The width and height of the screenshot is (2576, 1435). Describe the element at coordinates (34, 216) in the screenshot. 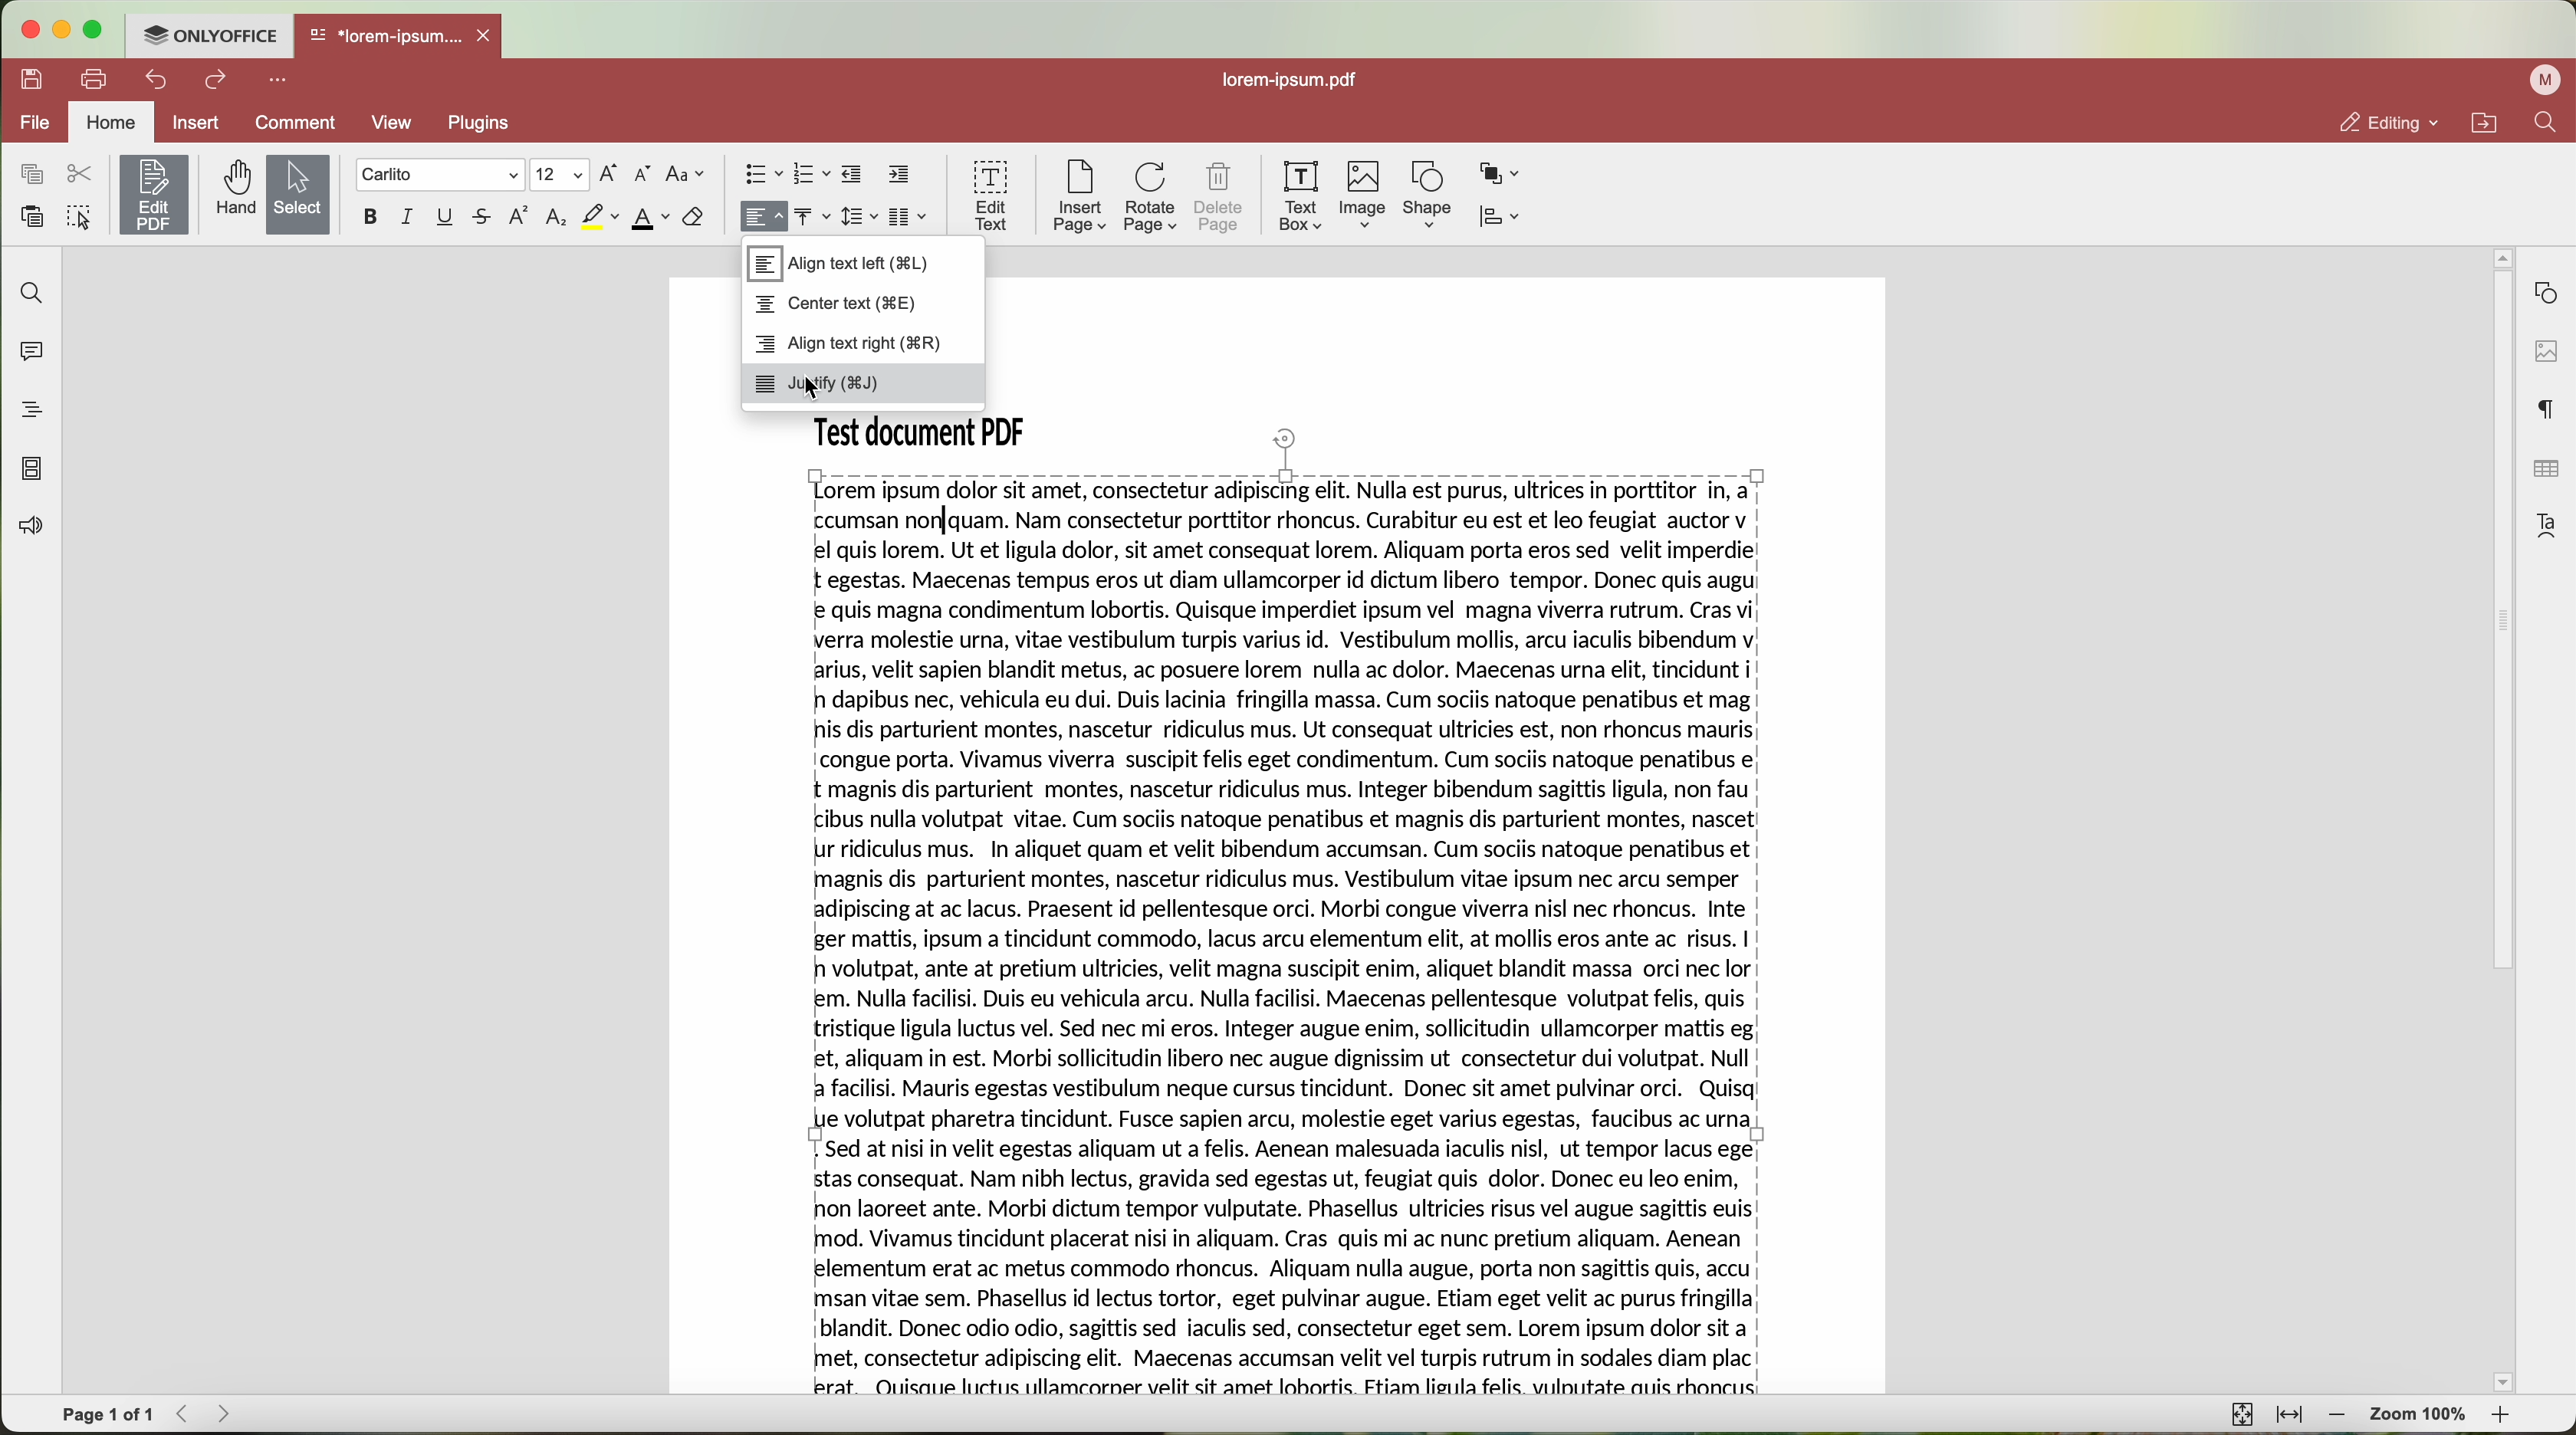

I see `paste` at that location.